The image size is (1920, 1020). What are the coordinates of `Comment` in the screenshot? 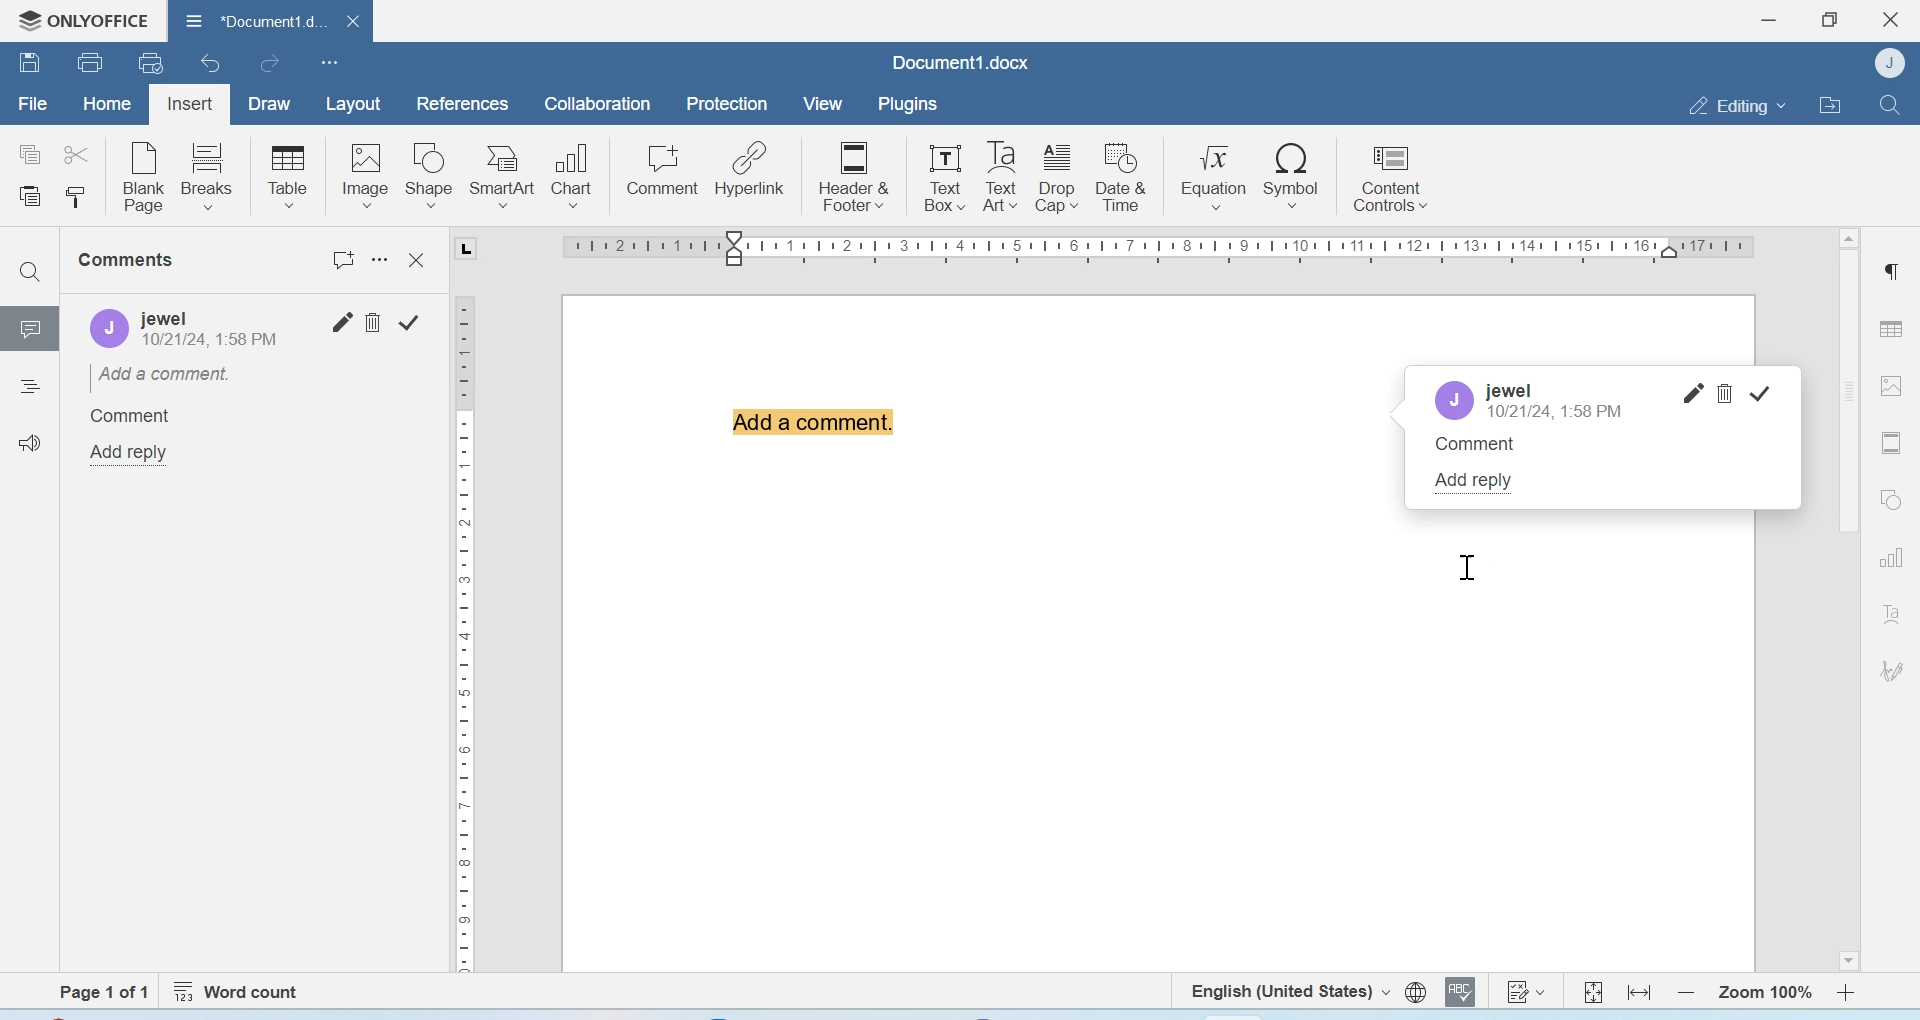 It's located at (129, 417).